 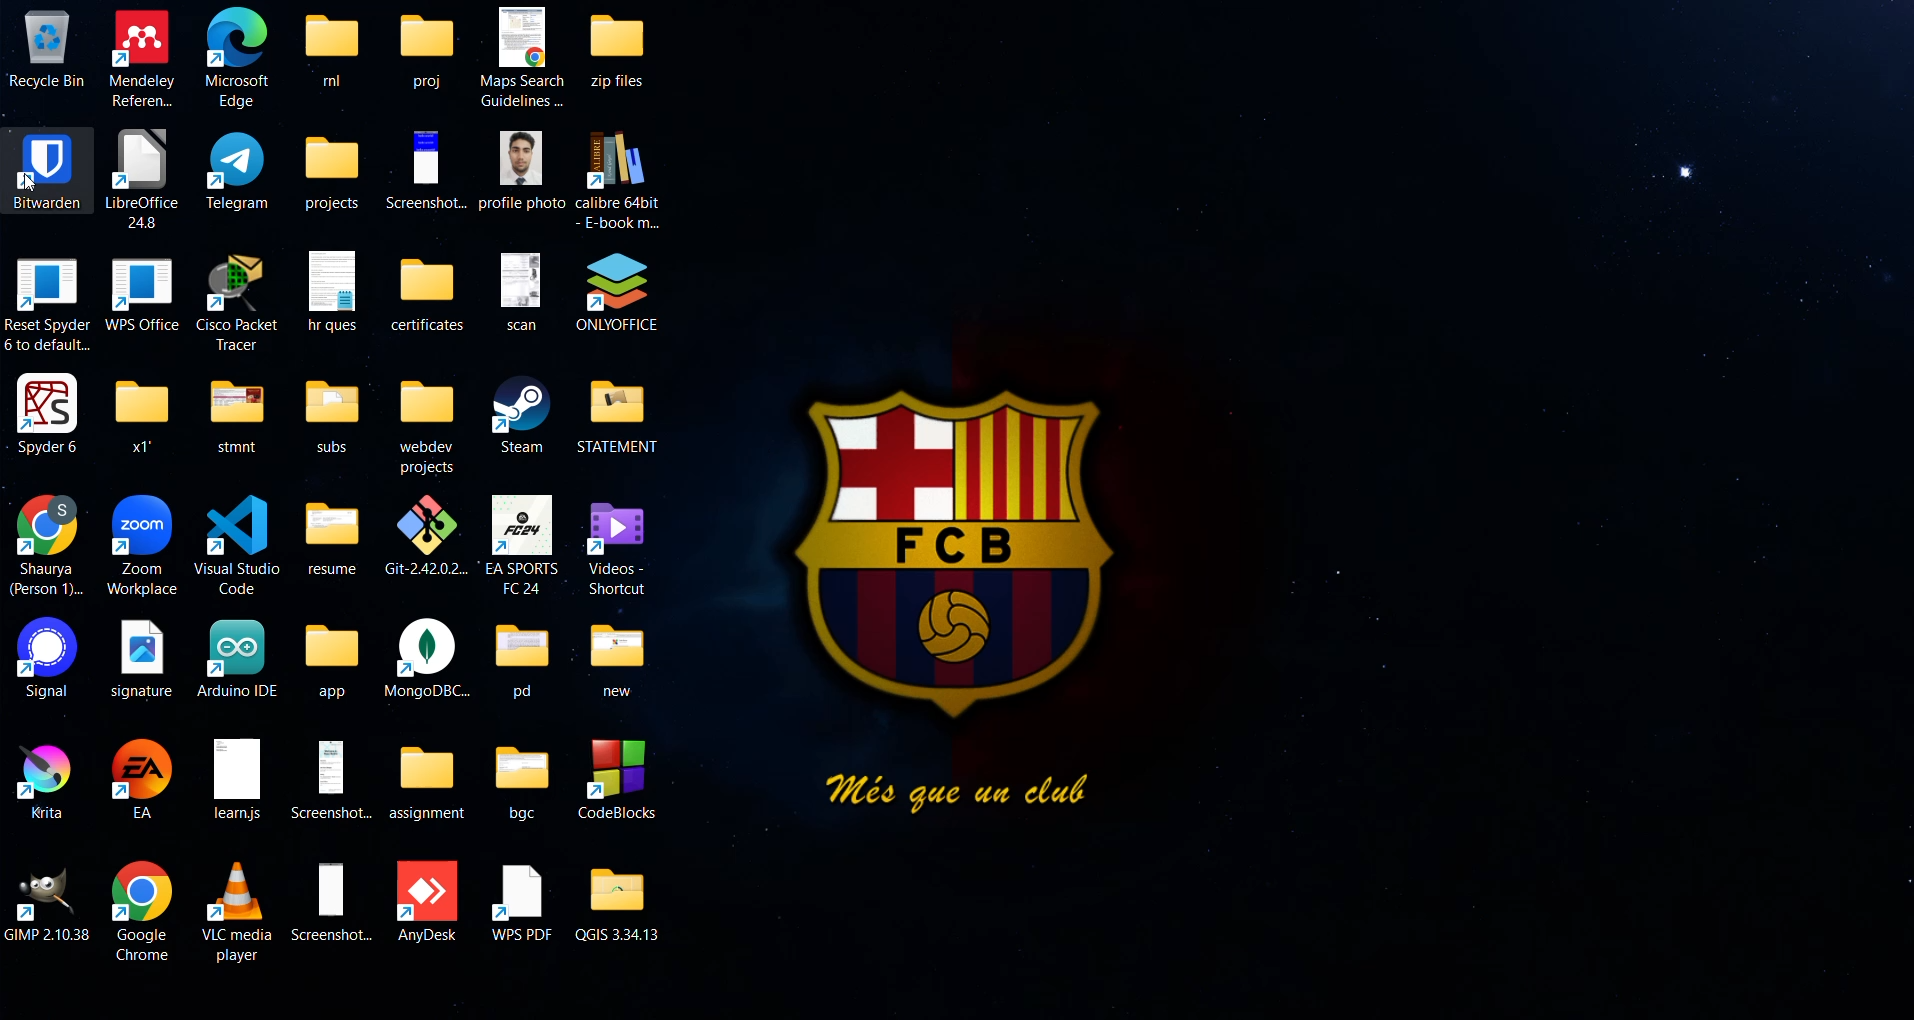 What do you see at coordinates (240, 909) in the screenshot?
I see `VLC media player` at bounding box center [240, 909].